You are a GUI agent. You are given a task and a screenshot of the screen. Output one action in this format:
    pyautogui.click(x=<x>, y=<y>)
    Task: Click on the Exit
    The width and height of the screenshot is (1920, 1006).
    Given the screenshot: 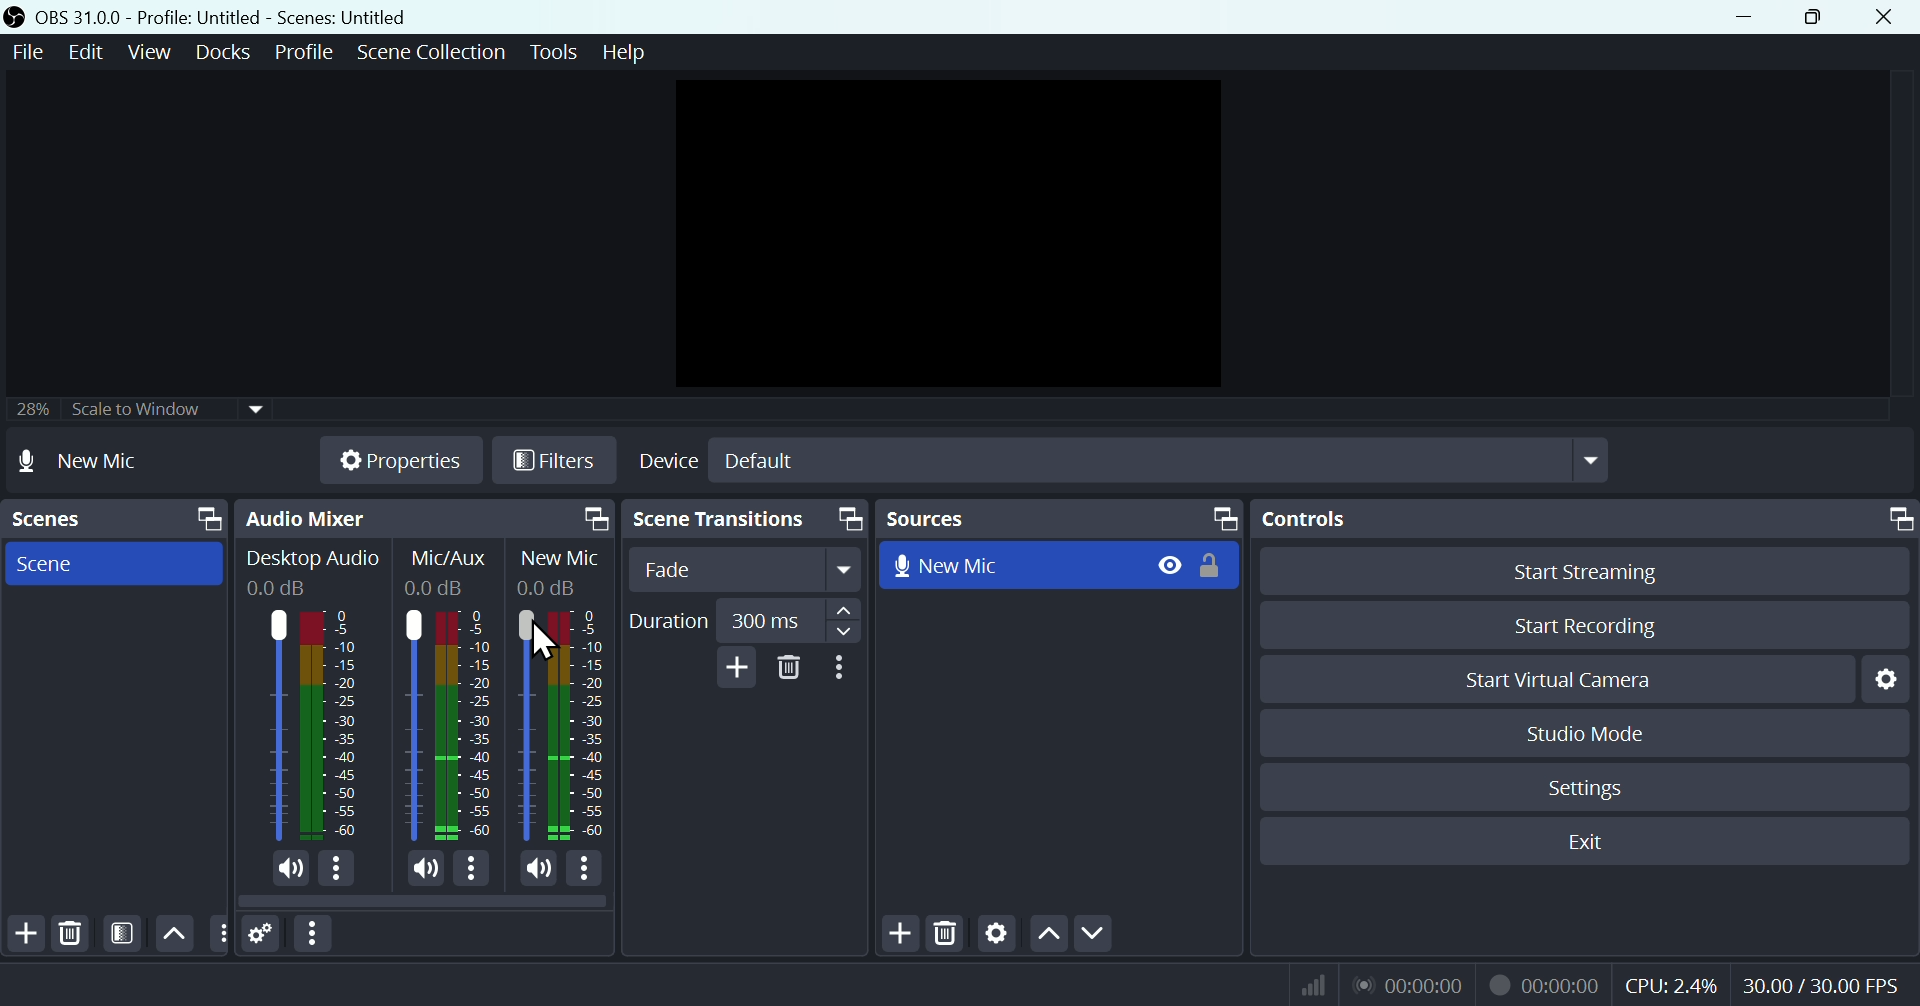 What is the action you would take?
    pyautogui.click(x=1597, y=842)
    